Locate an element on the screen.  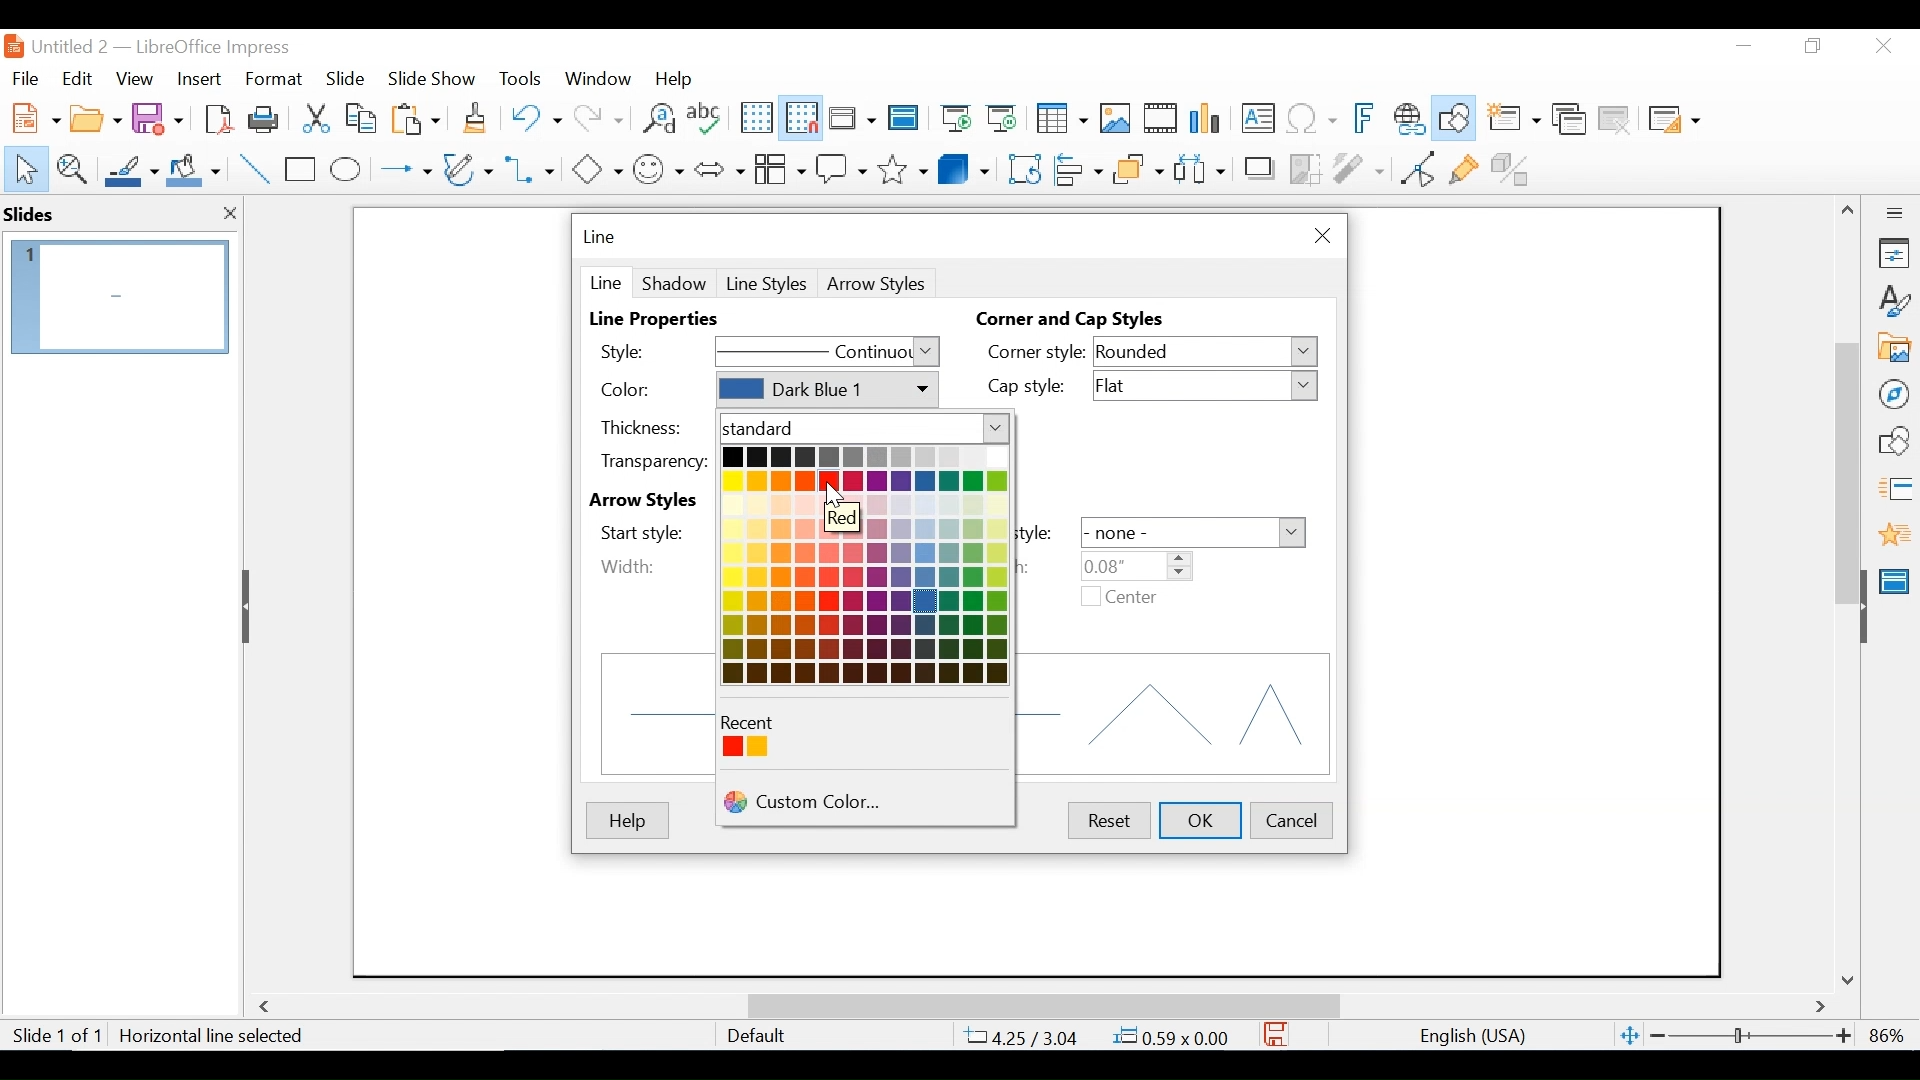
Dark blue 1 is located at coordinates (825, 390).